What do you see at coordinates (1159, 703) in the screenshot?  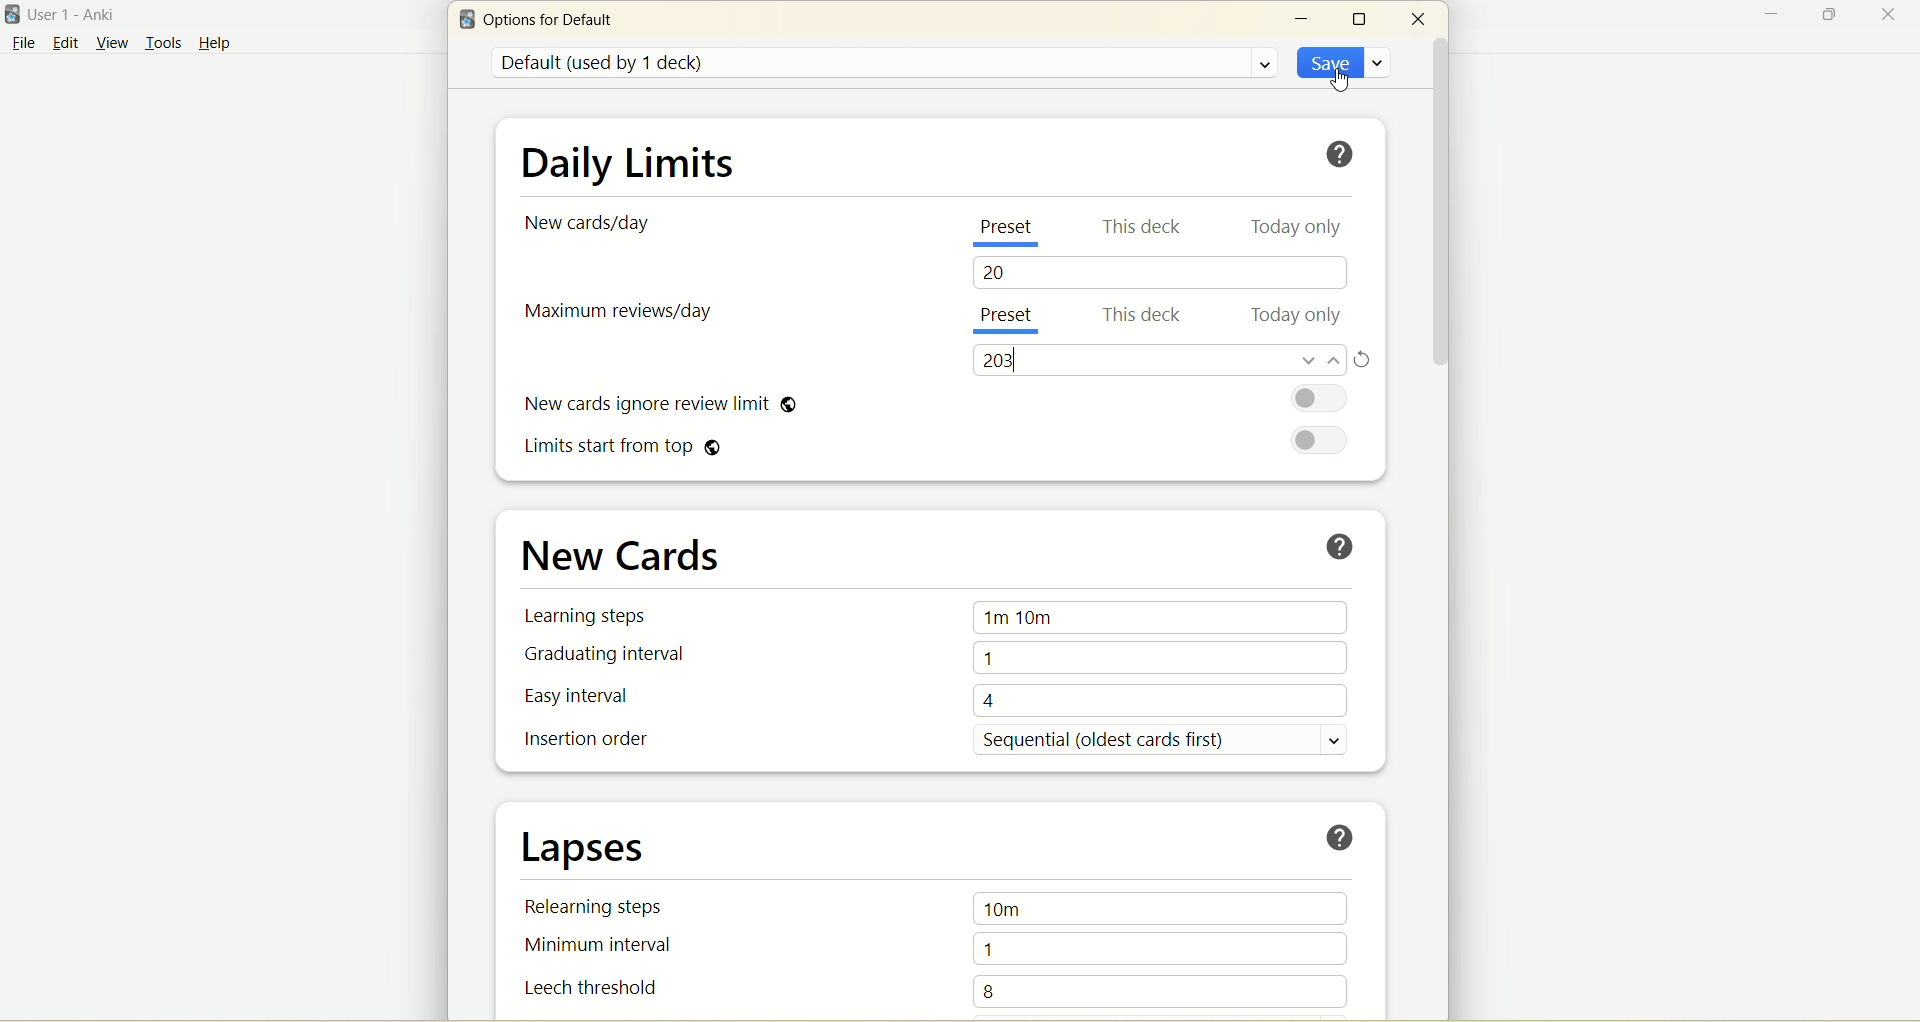 I see `4` at bounding box center [1159, 703].